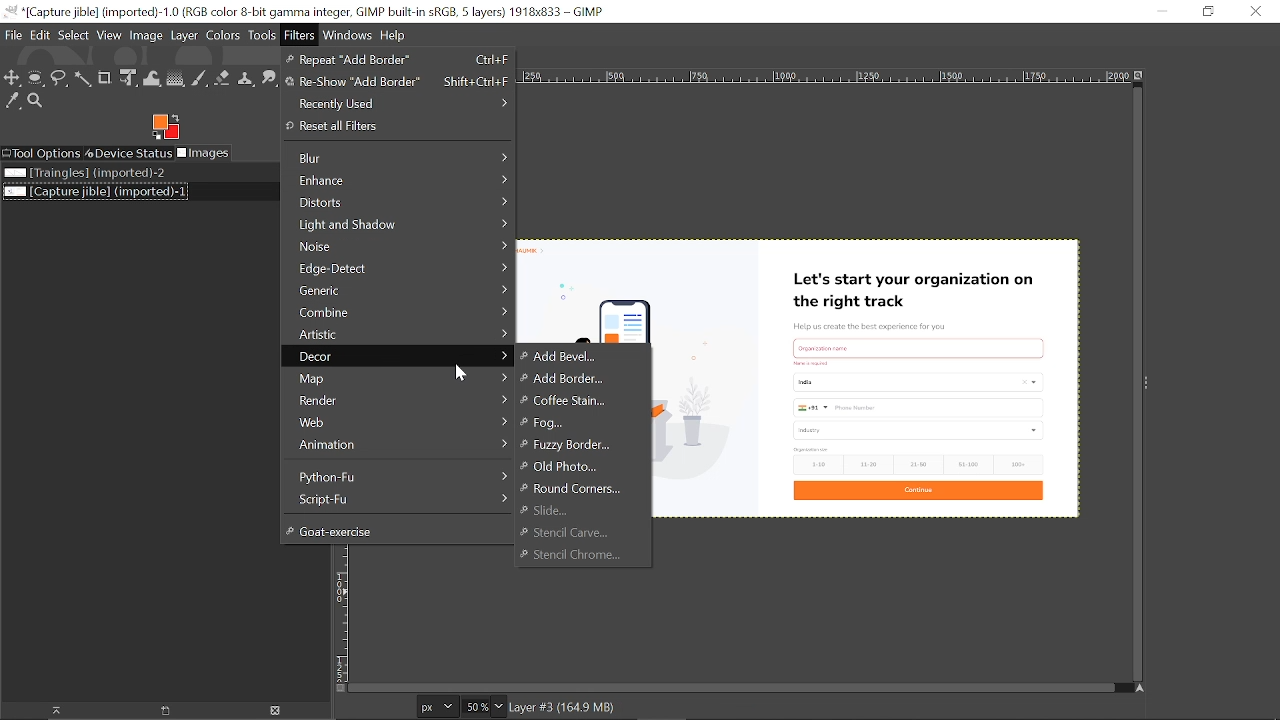 The image size is (1280, 720). What do you see at coordinates (915, 430) in the screenshot?
I see `industry` at bounding box center [915, 430].